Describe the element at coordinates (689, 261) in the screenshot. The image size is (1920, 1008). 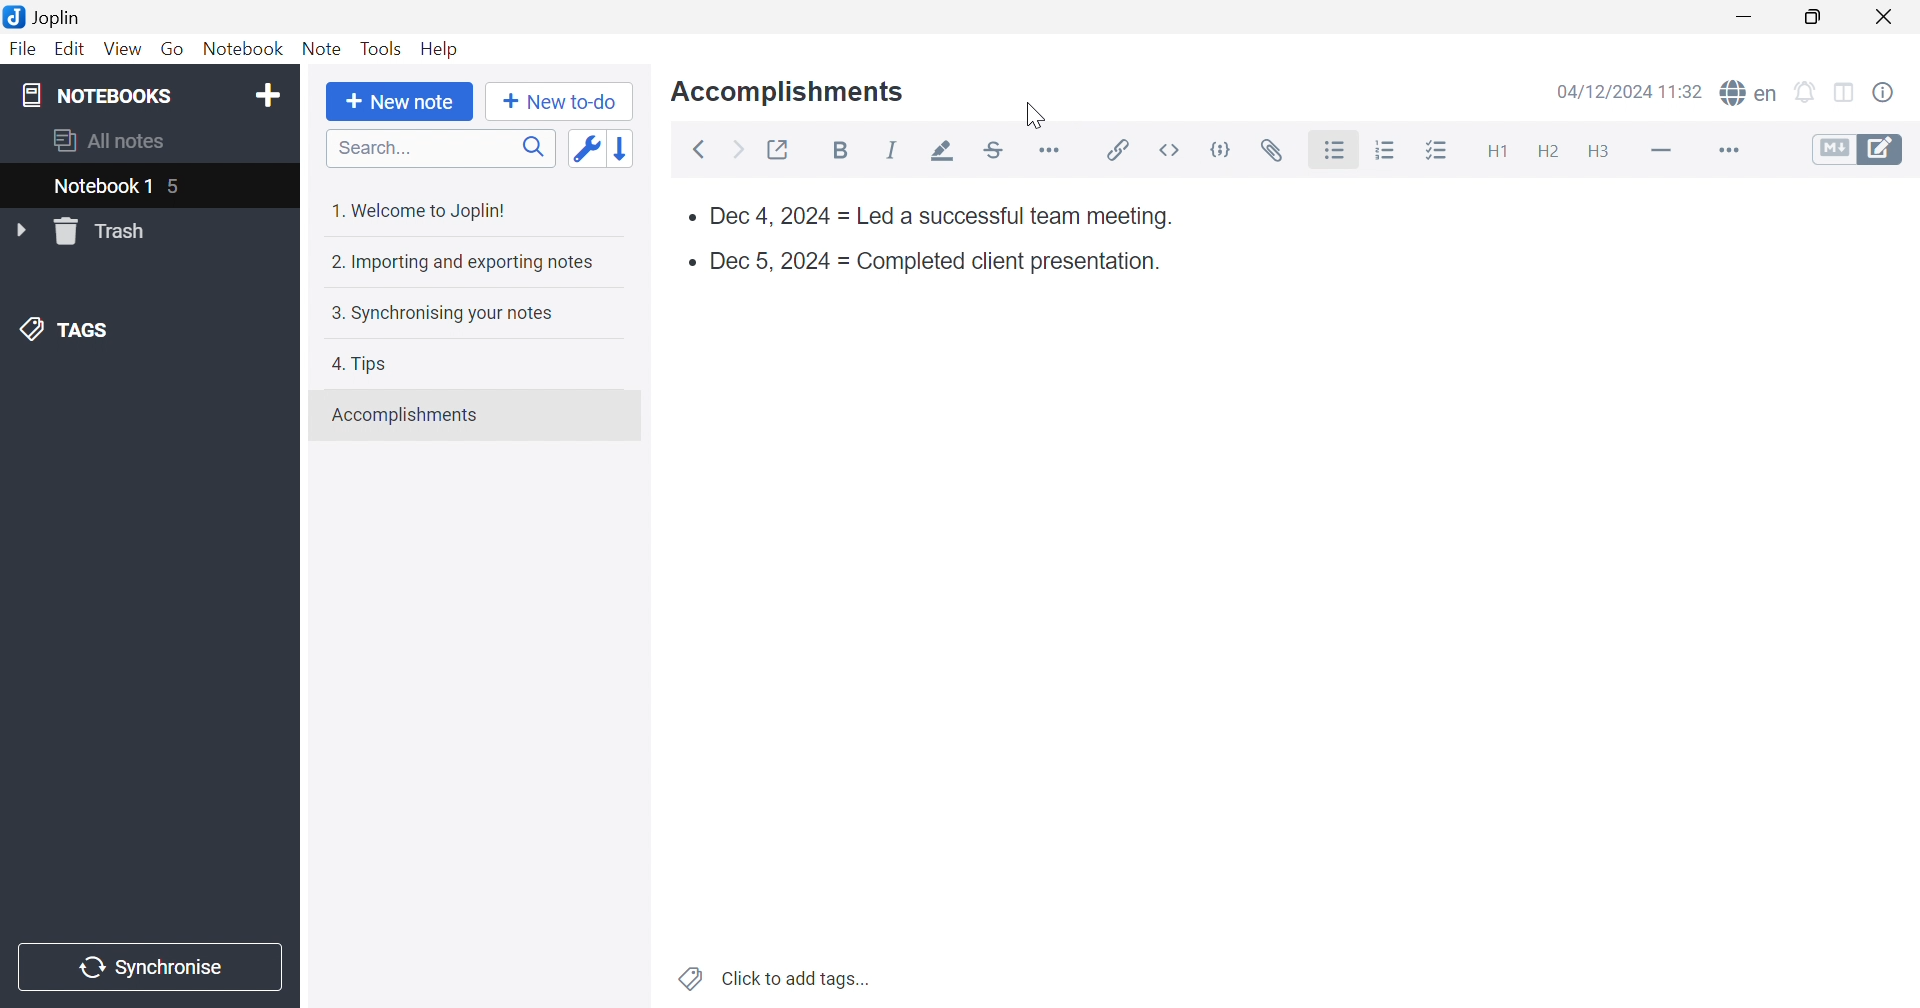
I see `Bullet point` at that location.